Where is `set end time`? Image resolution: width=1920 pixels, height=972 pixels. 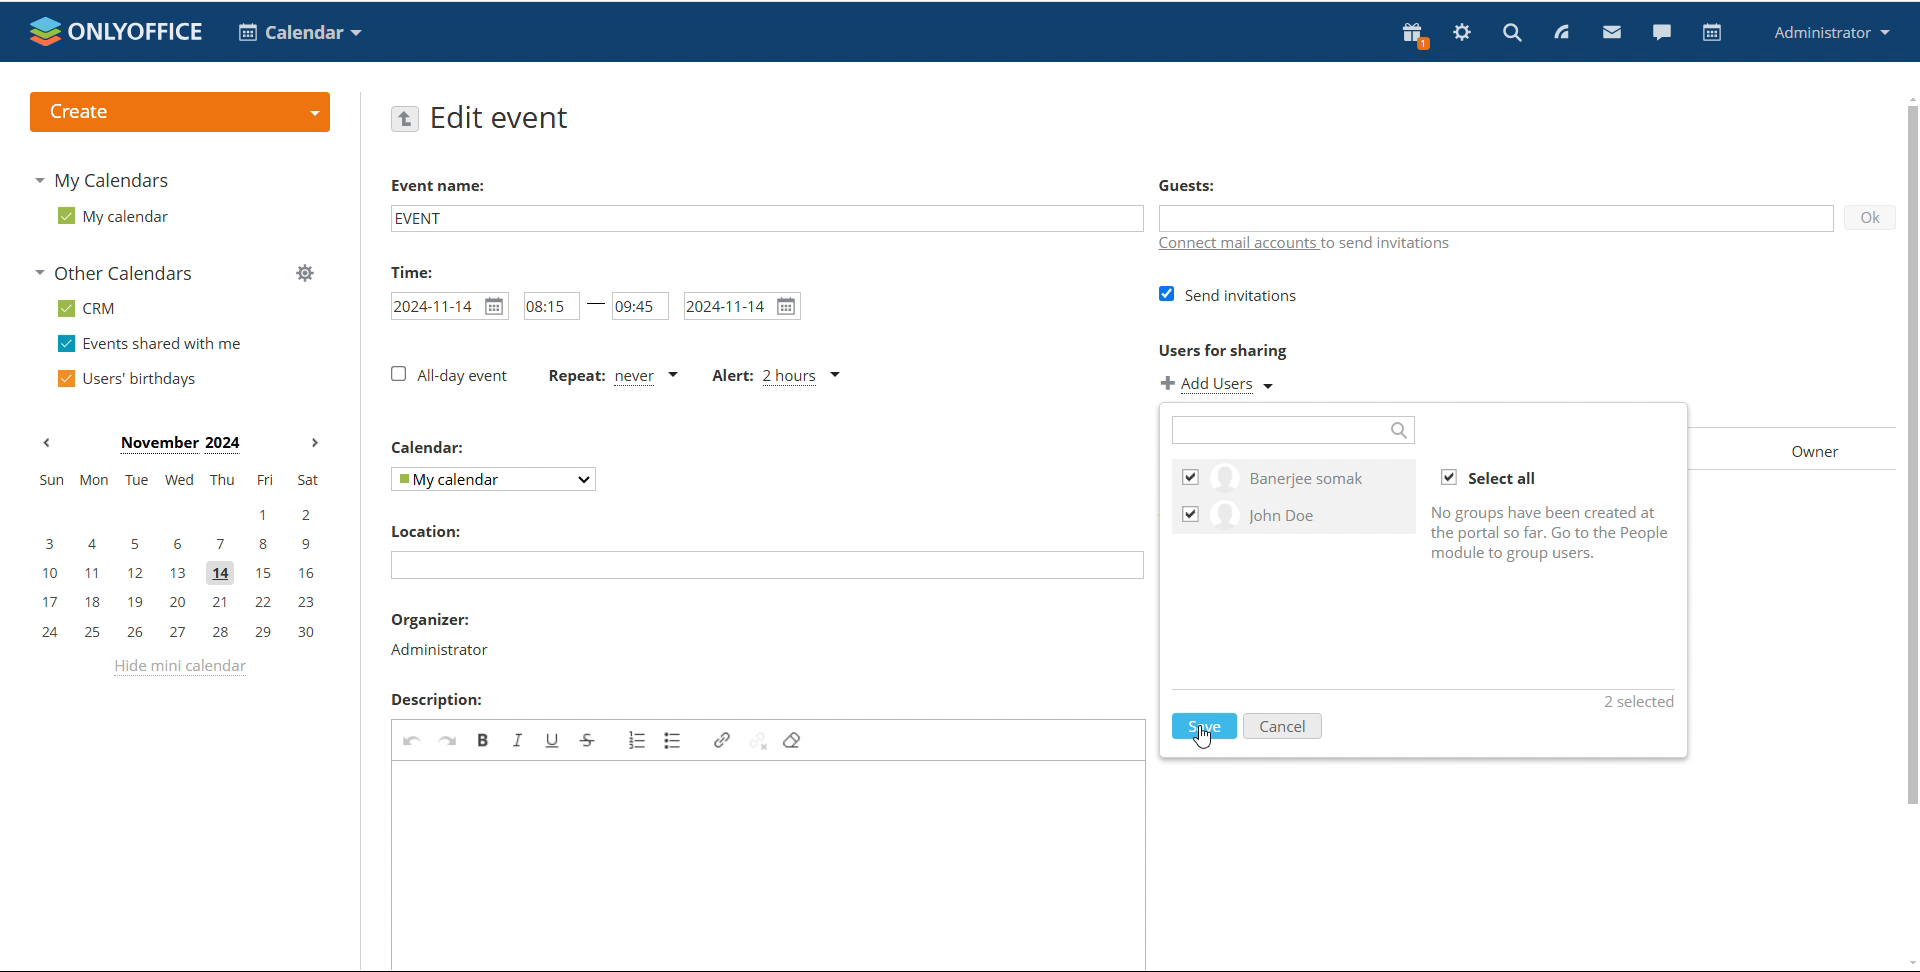
set end time is located at coordinates (639, 305).